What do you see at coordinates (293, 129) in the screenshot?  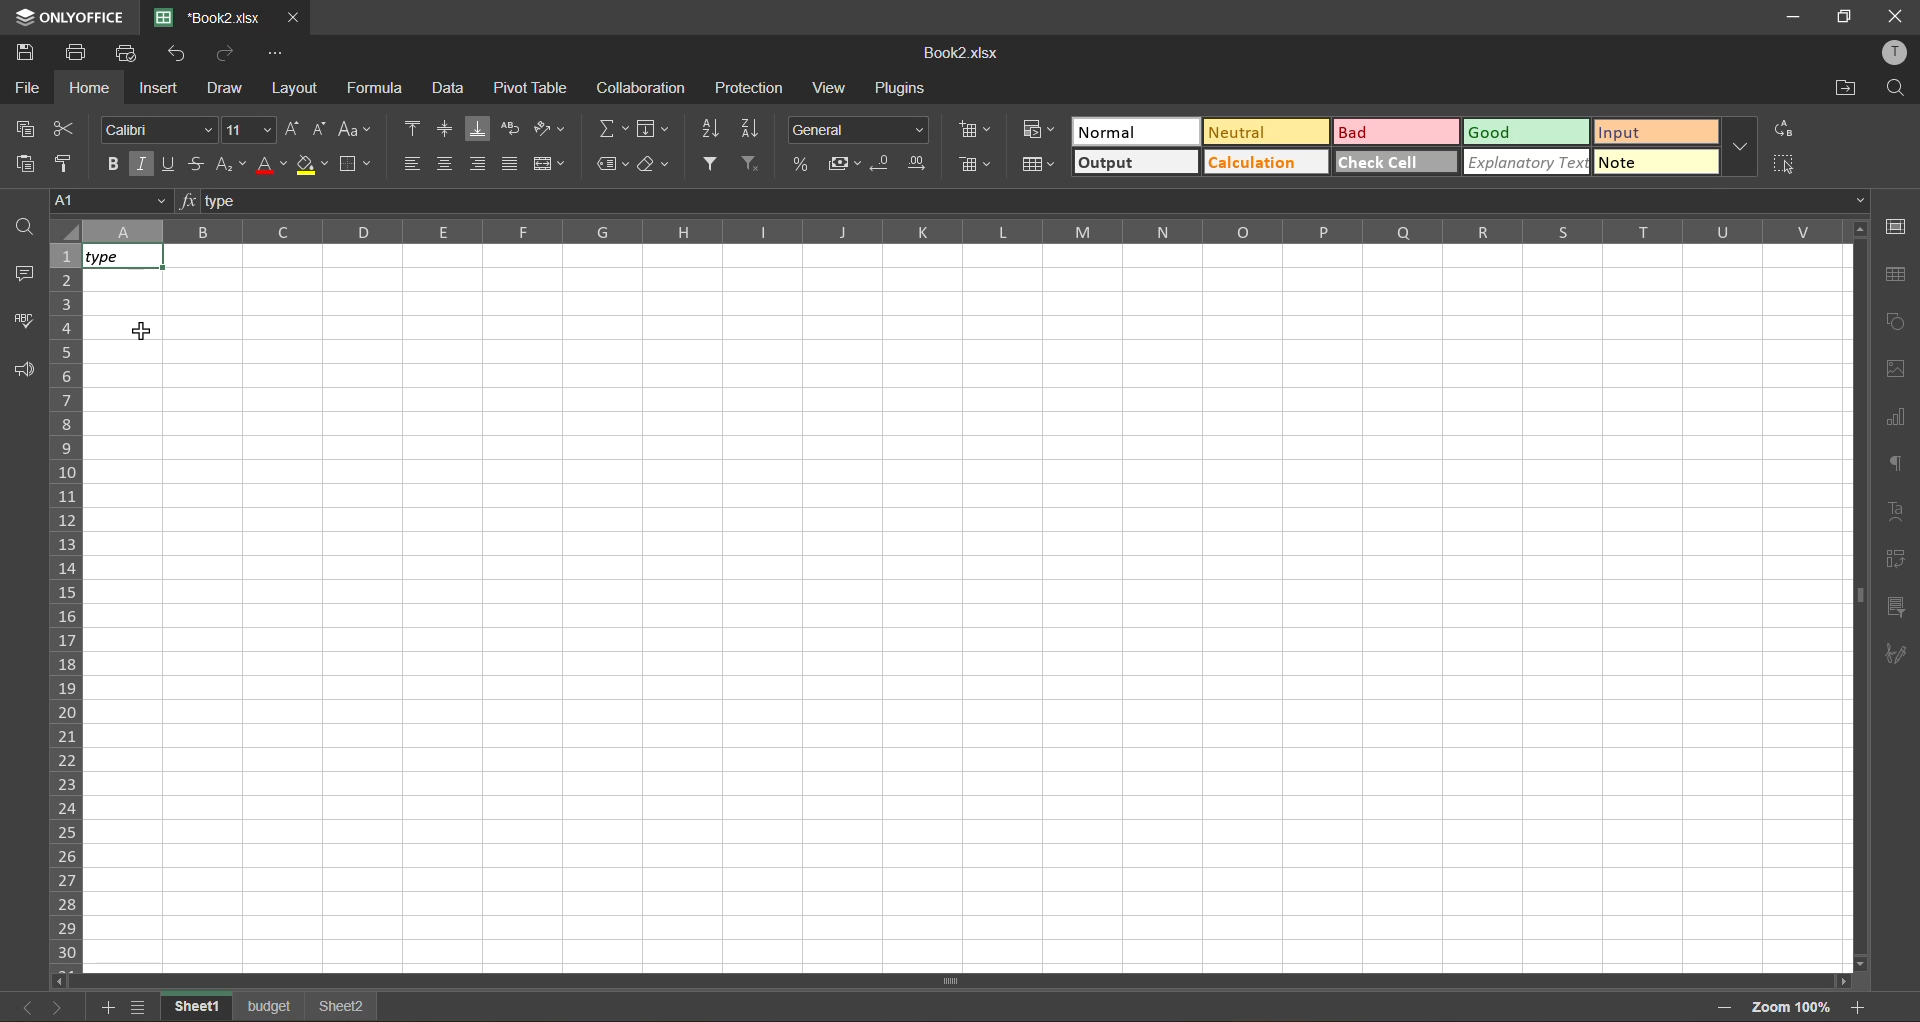 I see `increment size` at bounding box center [293, 129].